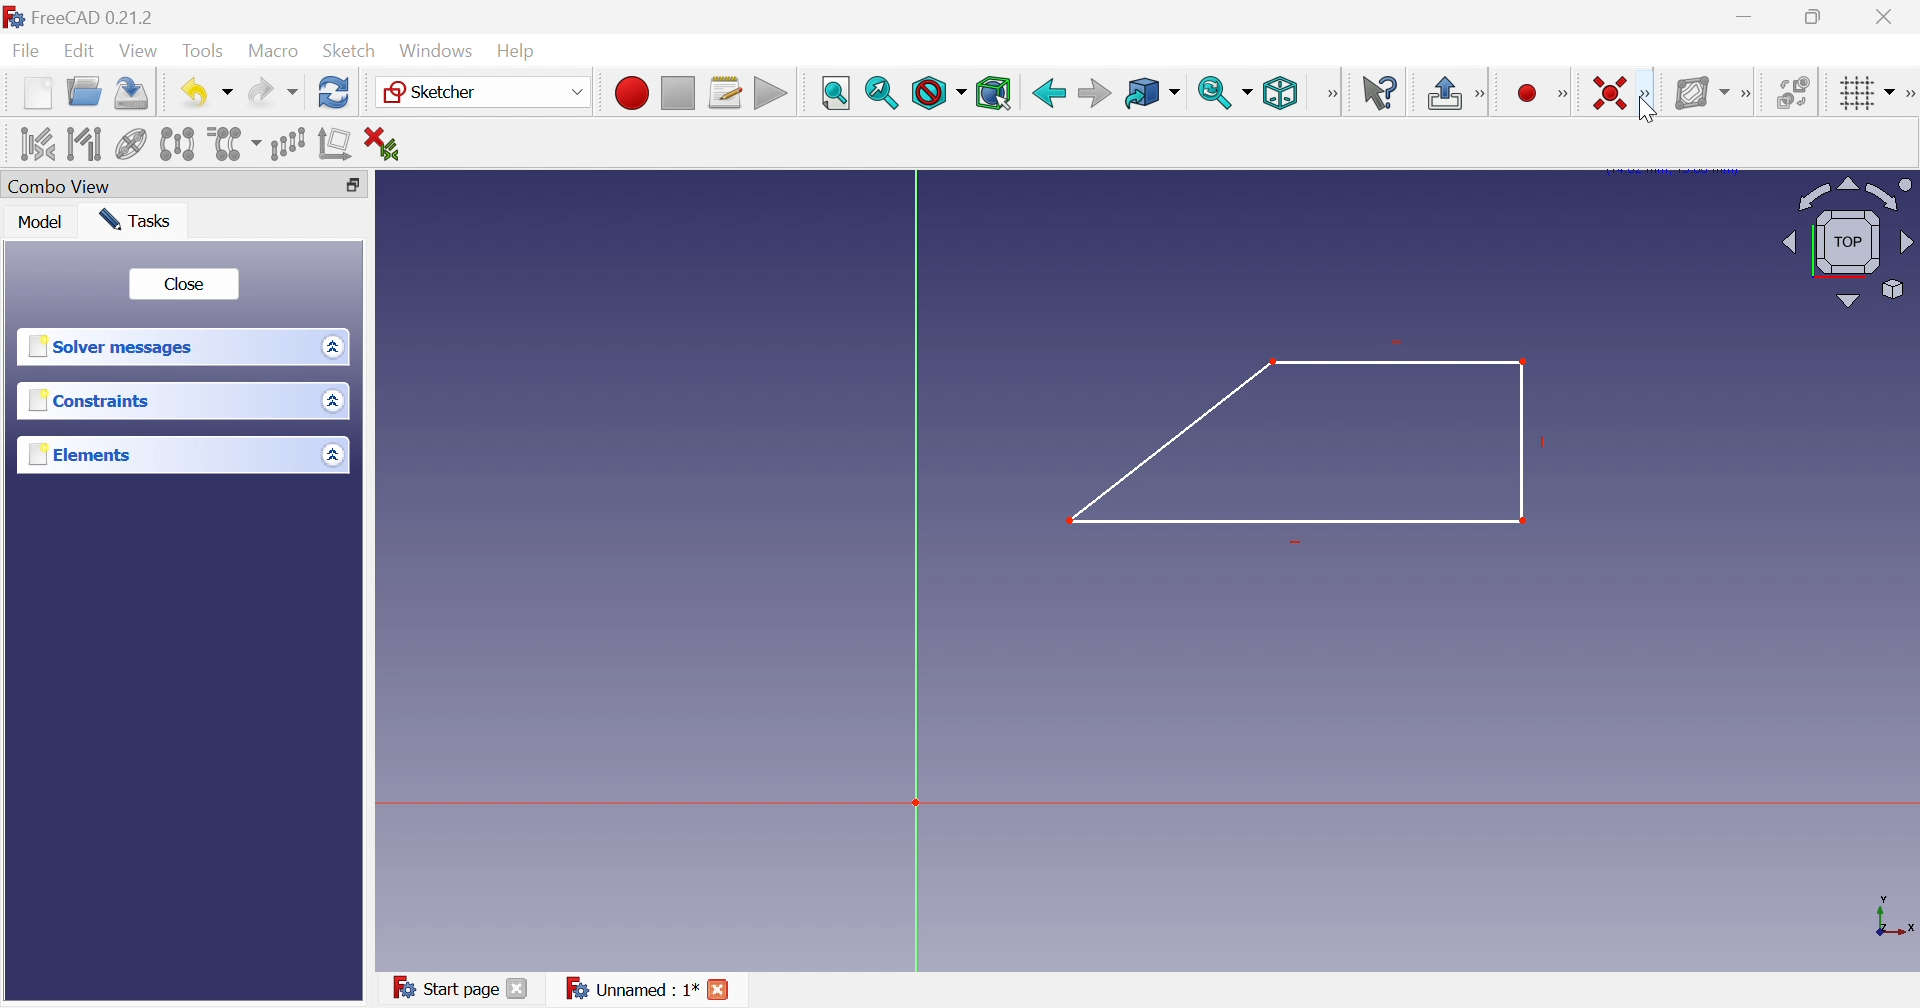 The width and height of the screenshot is (1920, 1008). Describe the element at coordinates (1251, 92) in the screenshot. I see `Drop Down` at that location.